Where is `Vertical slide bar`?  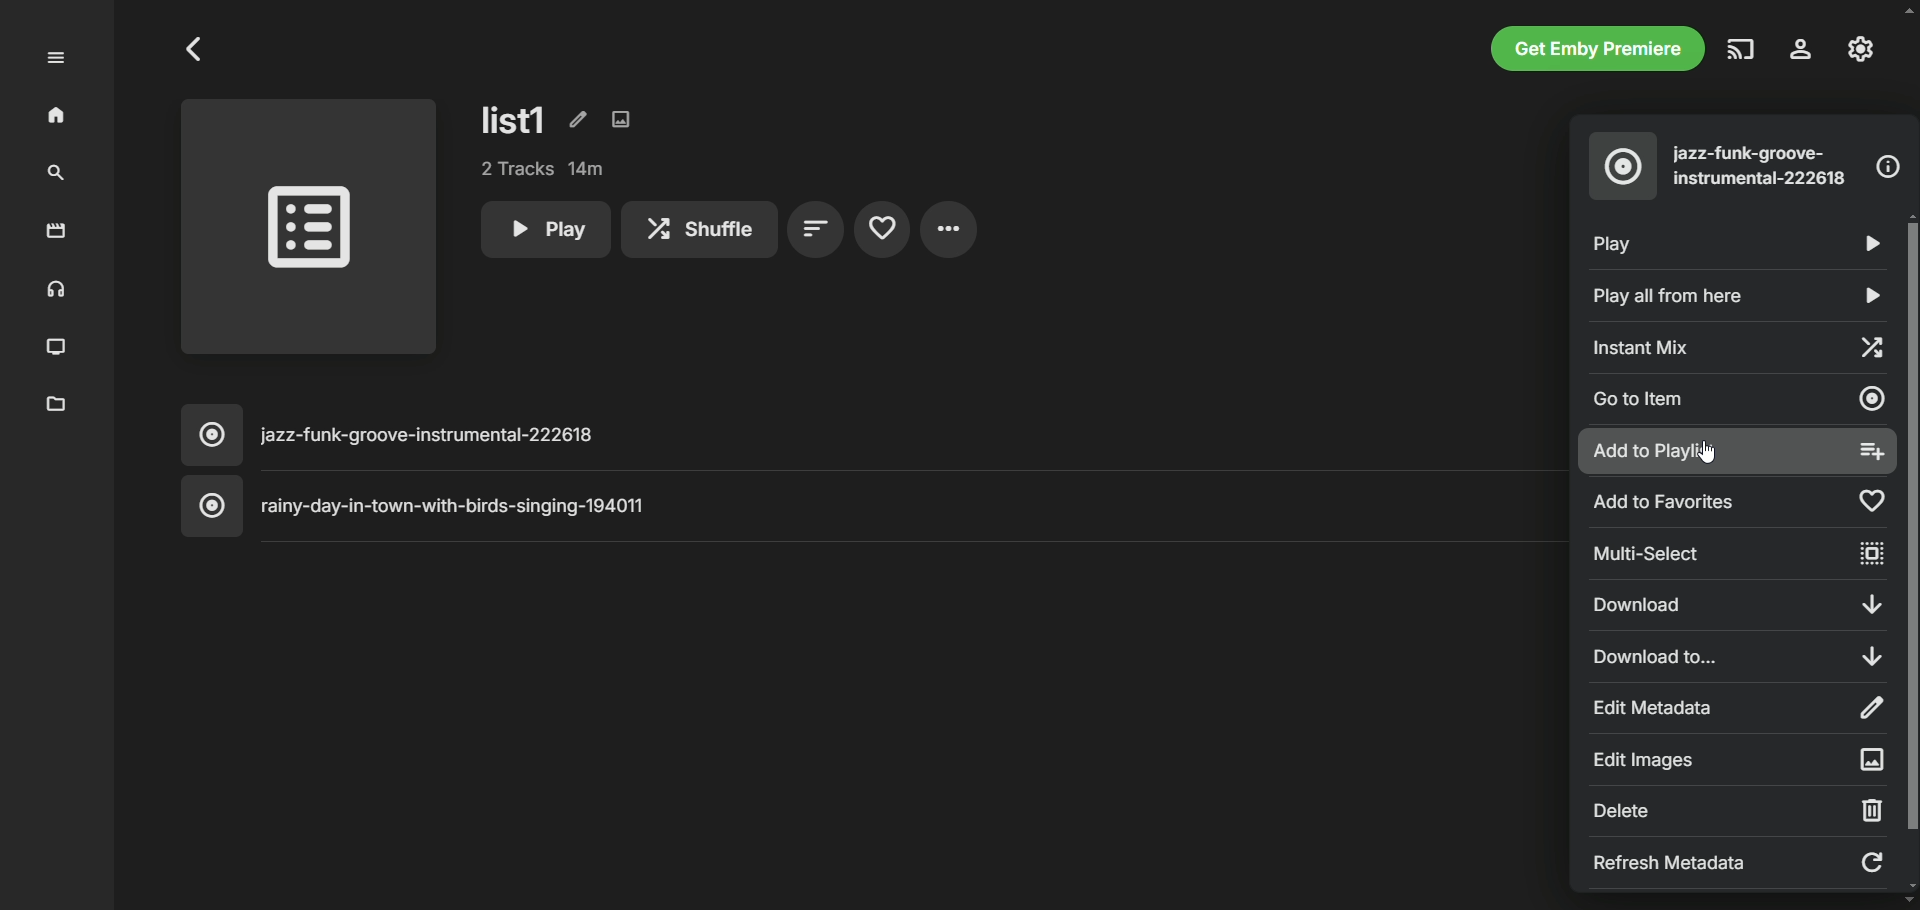
Vertical slide bar is located at coordinates (1910, 551).